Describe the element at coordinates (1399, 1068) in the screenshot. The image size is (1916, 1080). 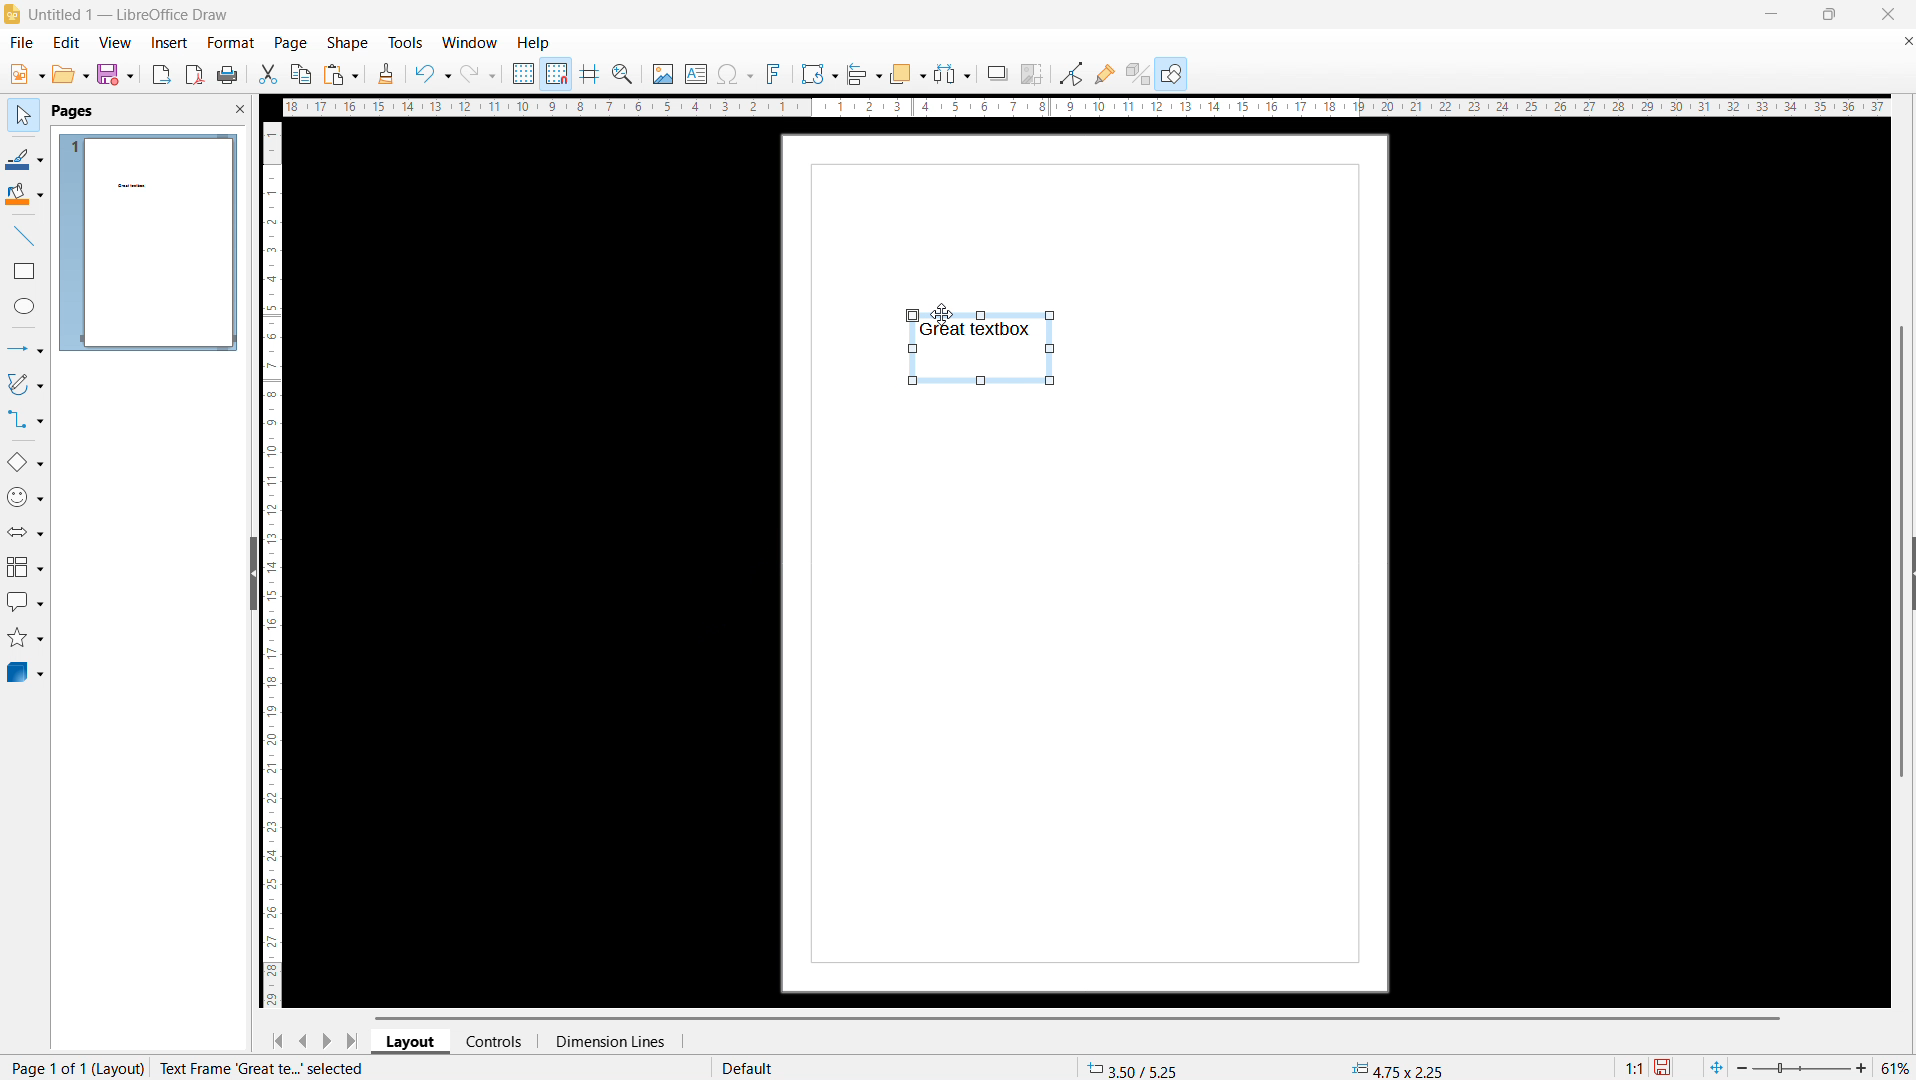
I see `object dimension` at that location.